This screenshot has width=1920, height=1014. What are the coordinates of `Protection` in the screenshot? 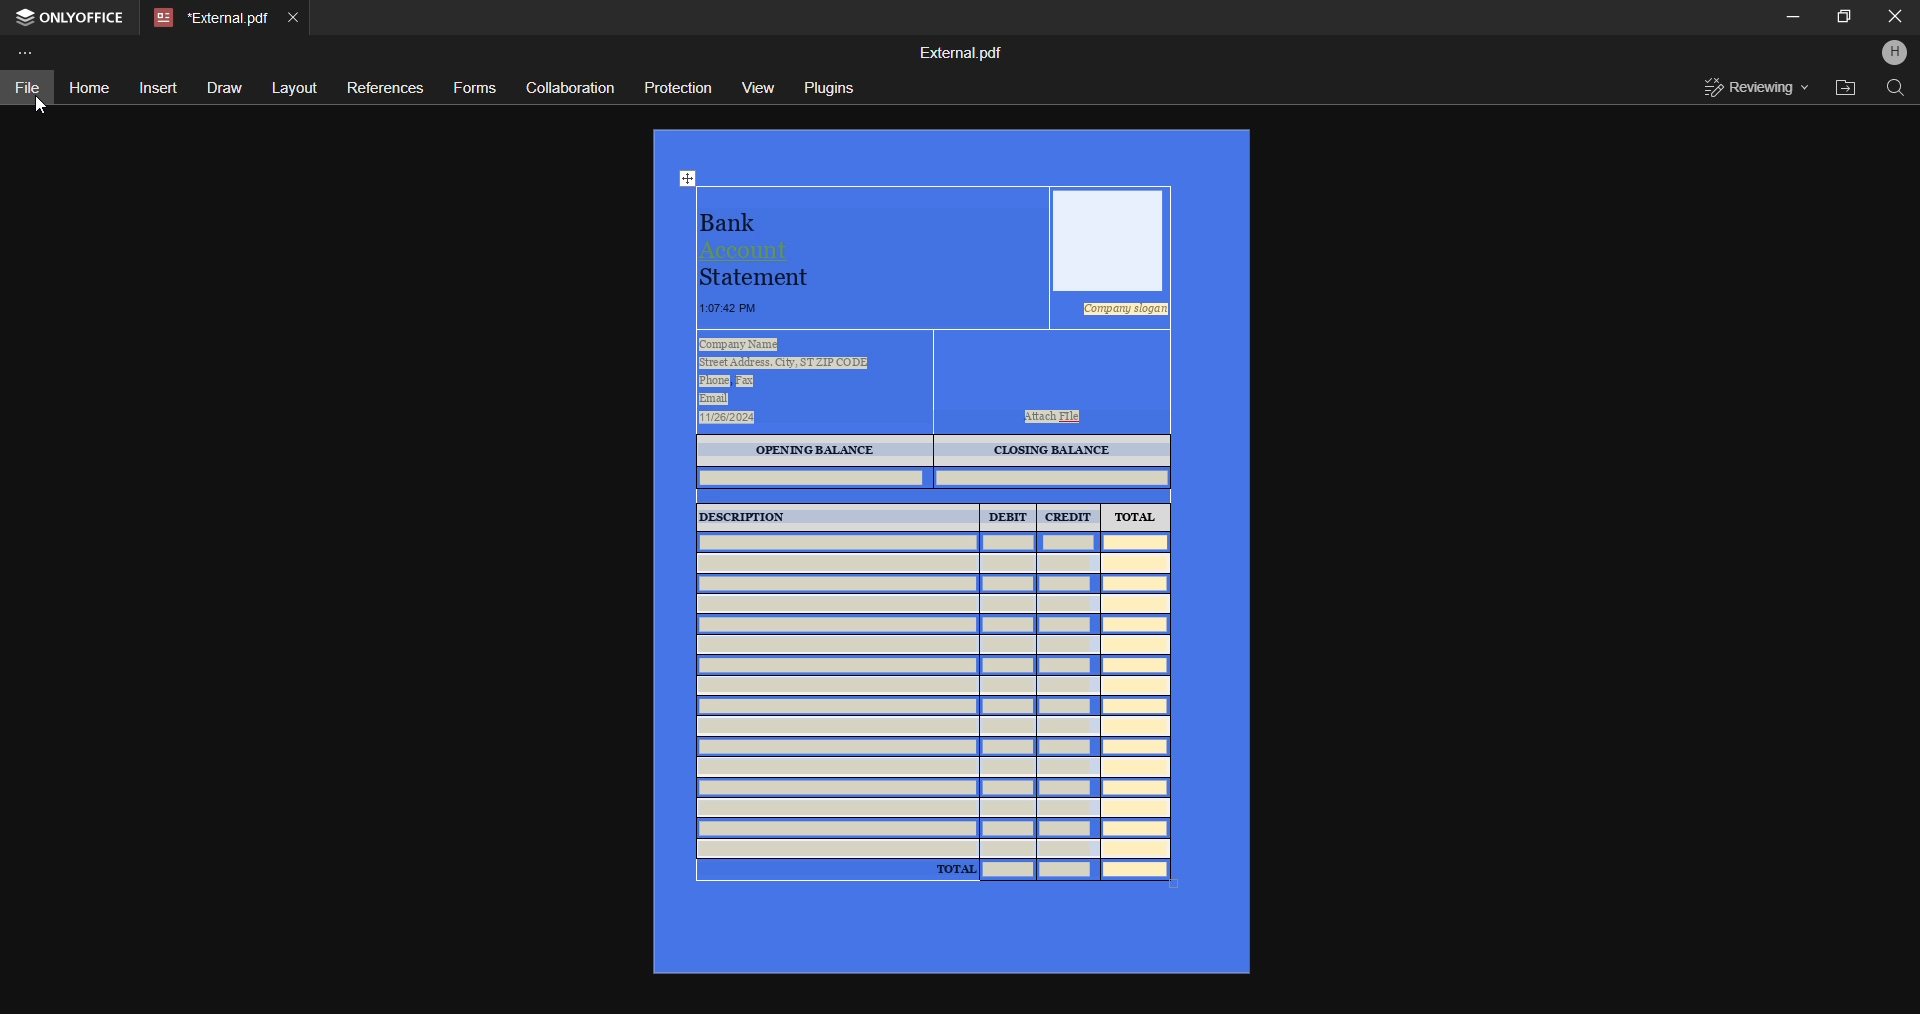 It's located at (674, 87).